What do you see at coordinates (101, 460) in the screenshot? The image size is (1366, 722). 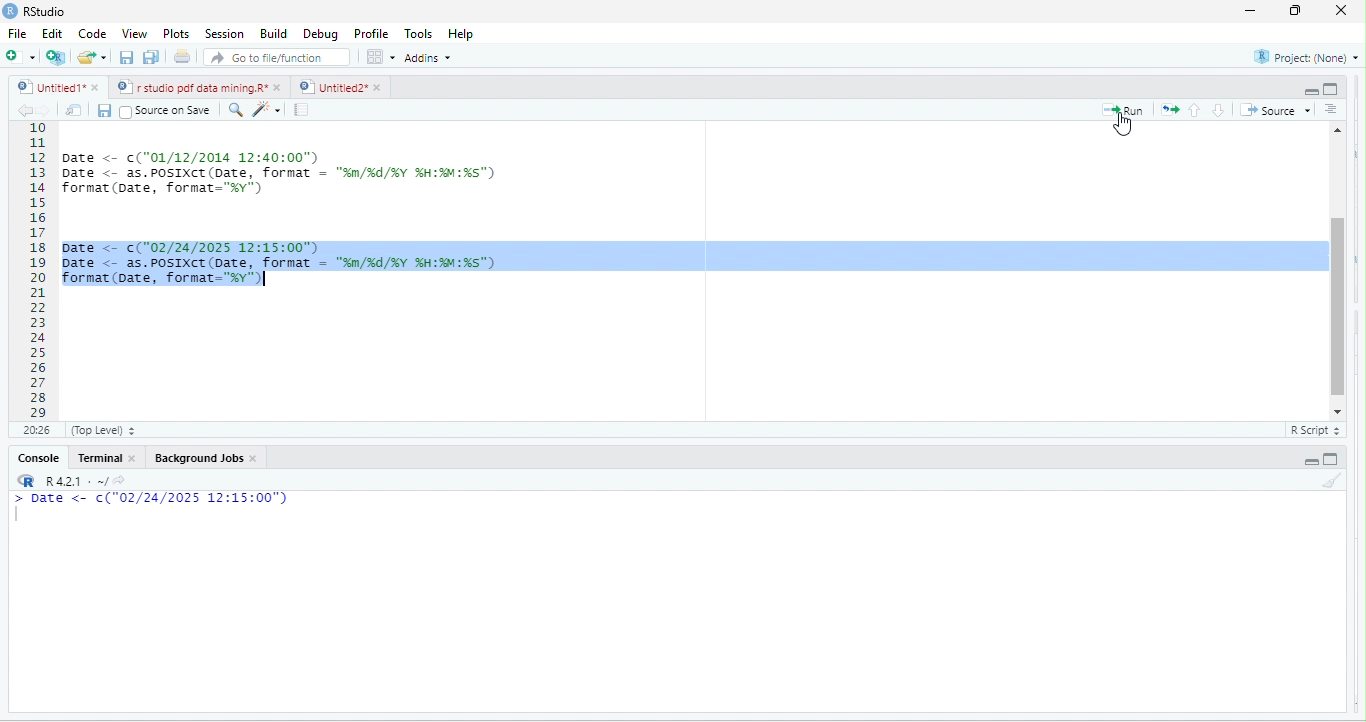 I see `terminal` at bounding box center [101, 460].